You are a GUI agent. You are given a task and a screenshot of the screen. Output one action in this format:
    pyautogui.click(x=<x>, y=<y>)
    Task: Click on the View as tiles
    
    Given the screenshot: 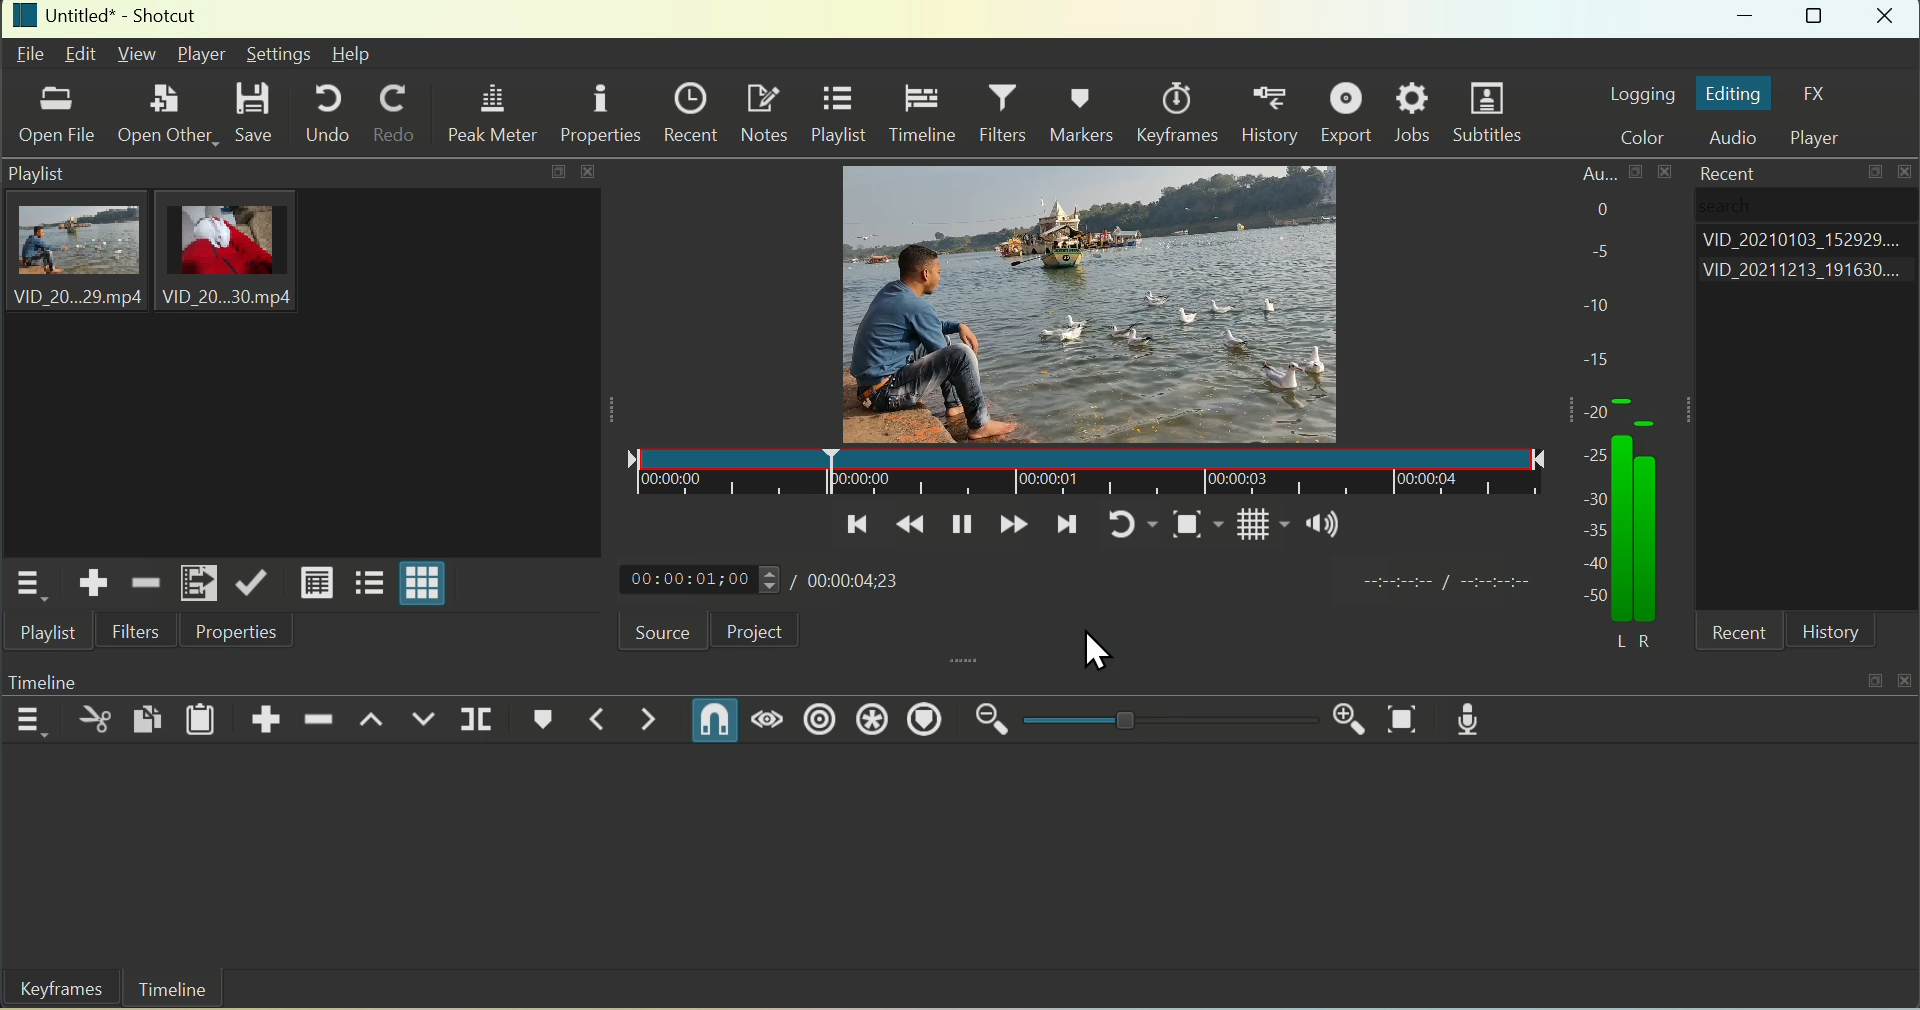 What is the action you would take?
    pyautogui.click(x=367, y=585)
    